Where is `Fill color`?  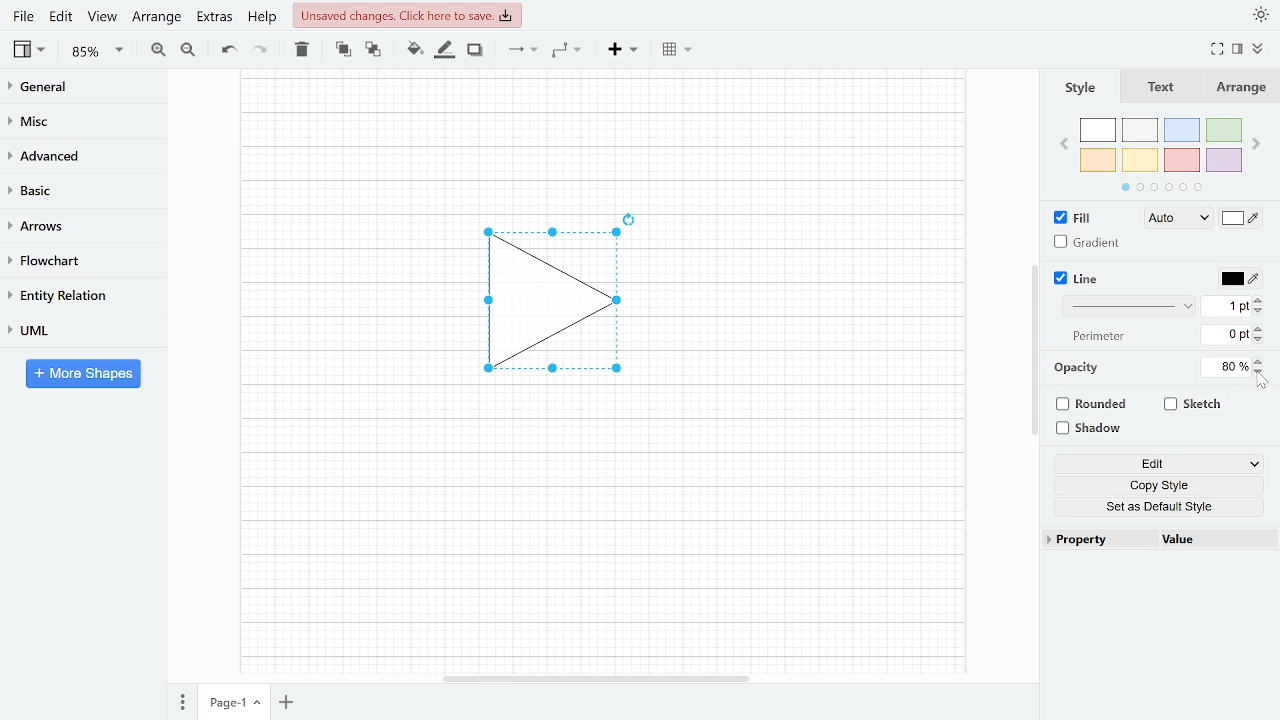
Fill color is located at coordinates (414, 49).